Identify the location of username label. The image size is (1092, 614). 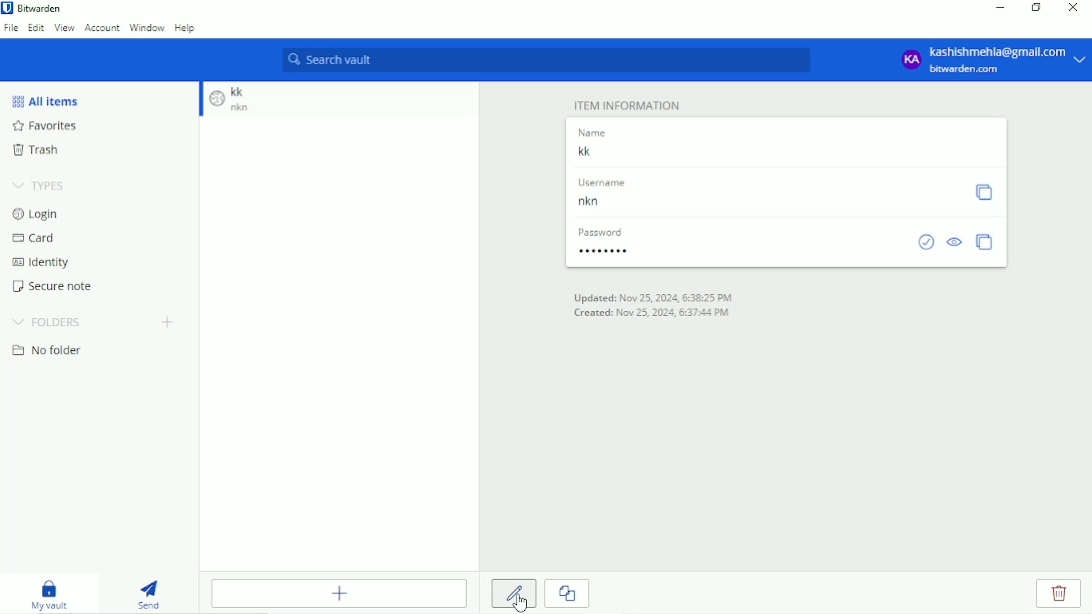
(608, 183).